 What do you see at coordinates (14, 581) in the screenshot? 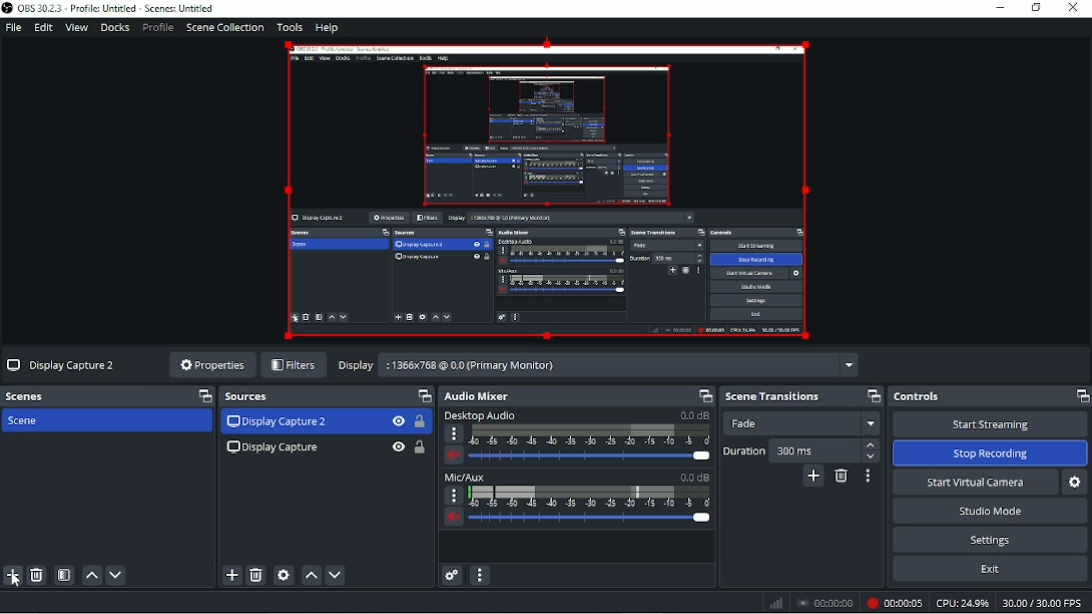
I see `cursor` at bounding box center [14, 581].